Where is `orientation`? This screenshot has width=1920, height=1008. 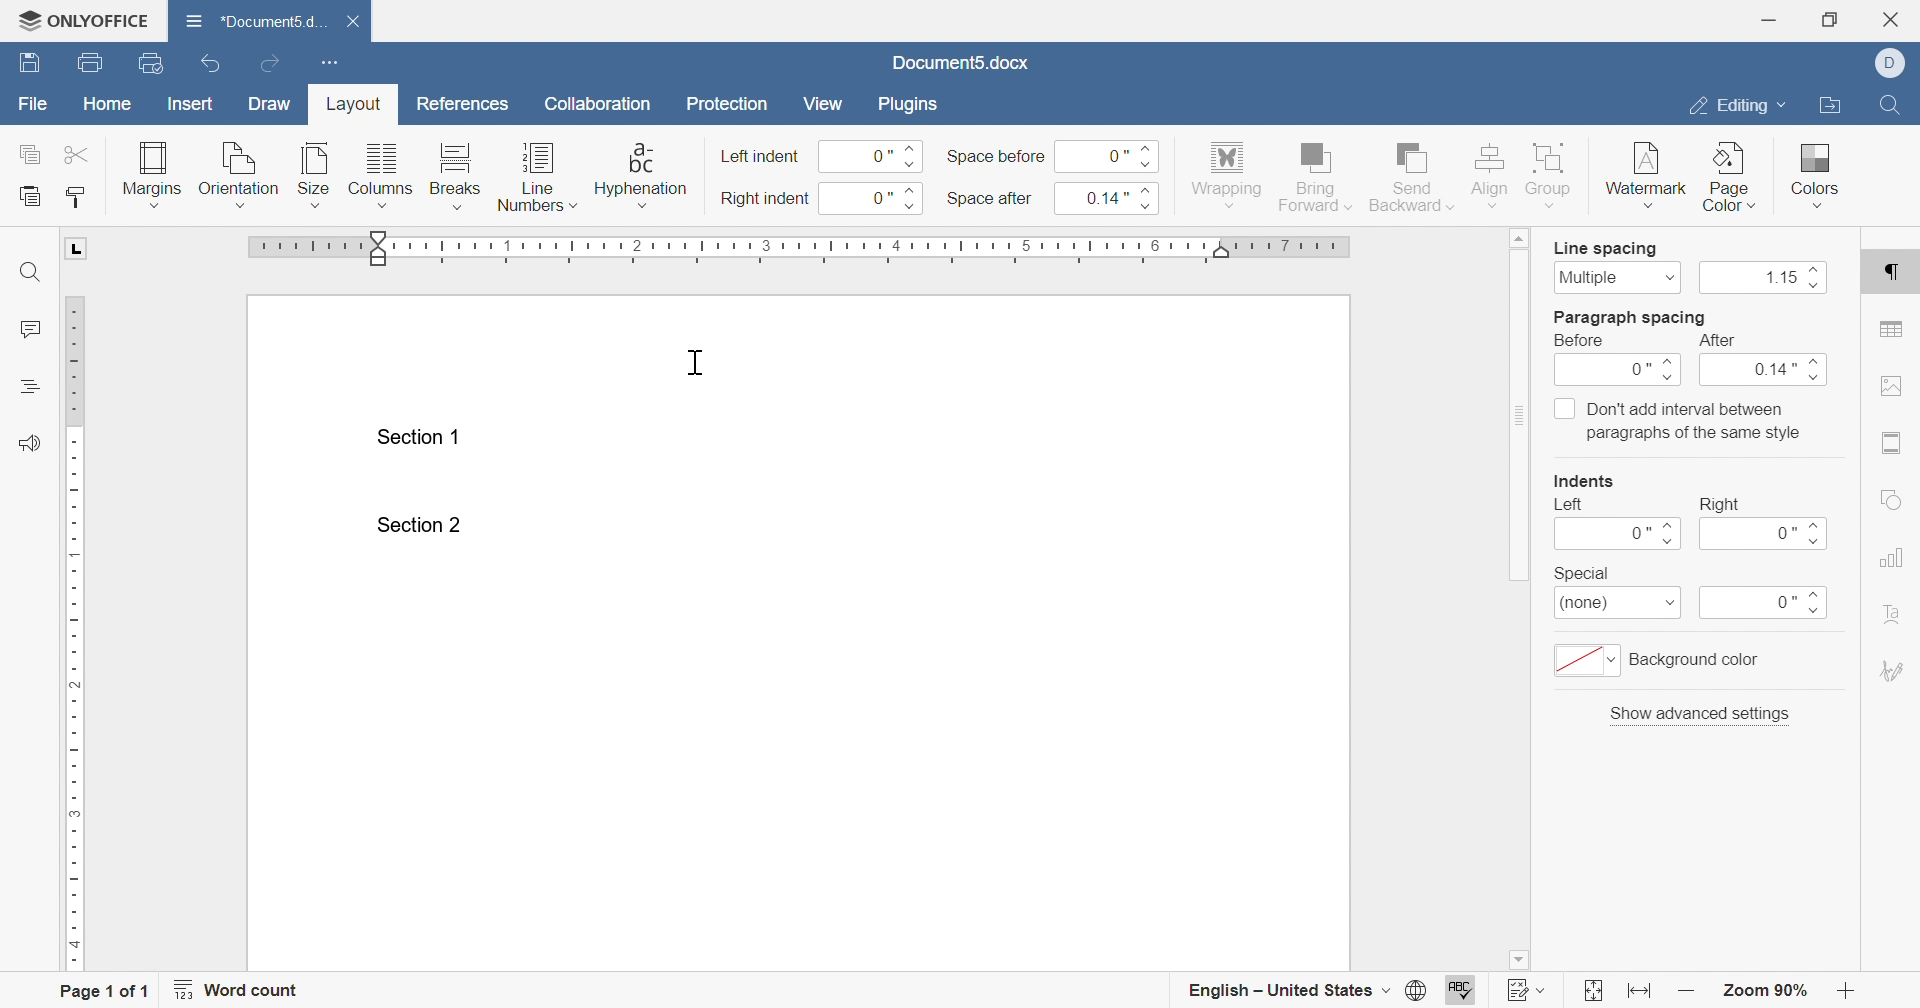 orientation is located at coordinates (239, 173).